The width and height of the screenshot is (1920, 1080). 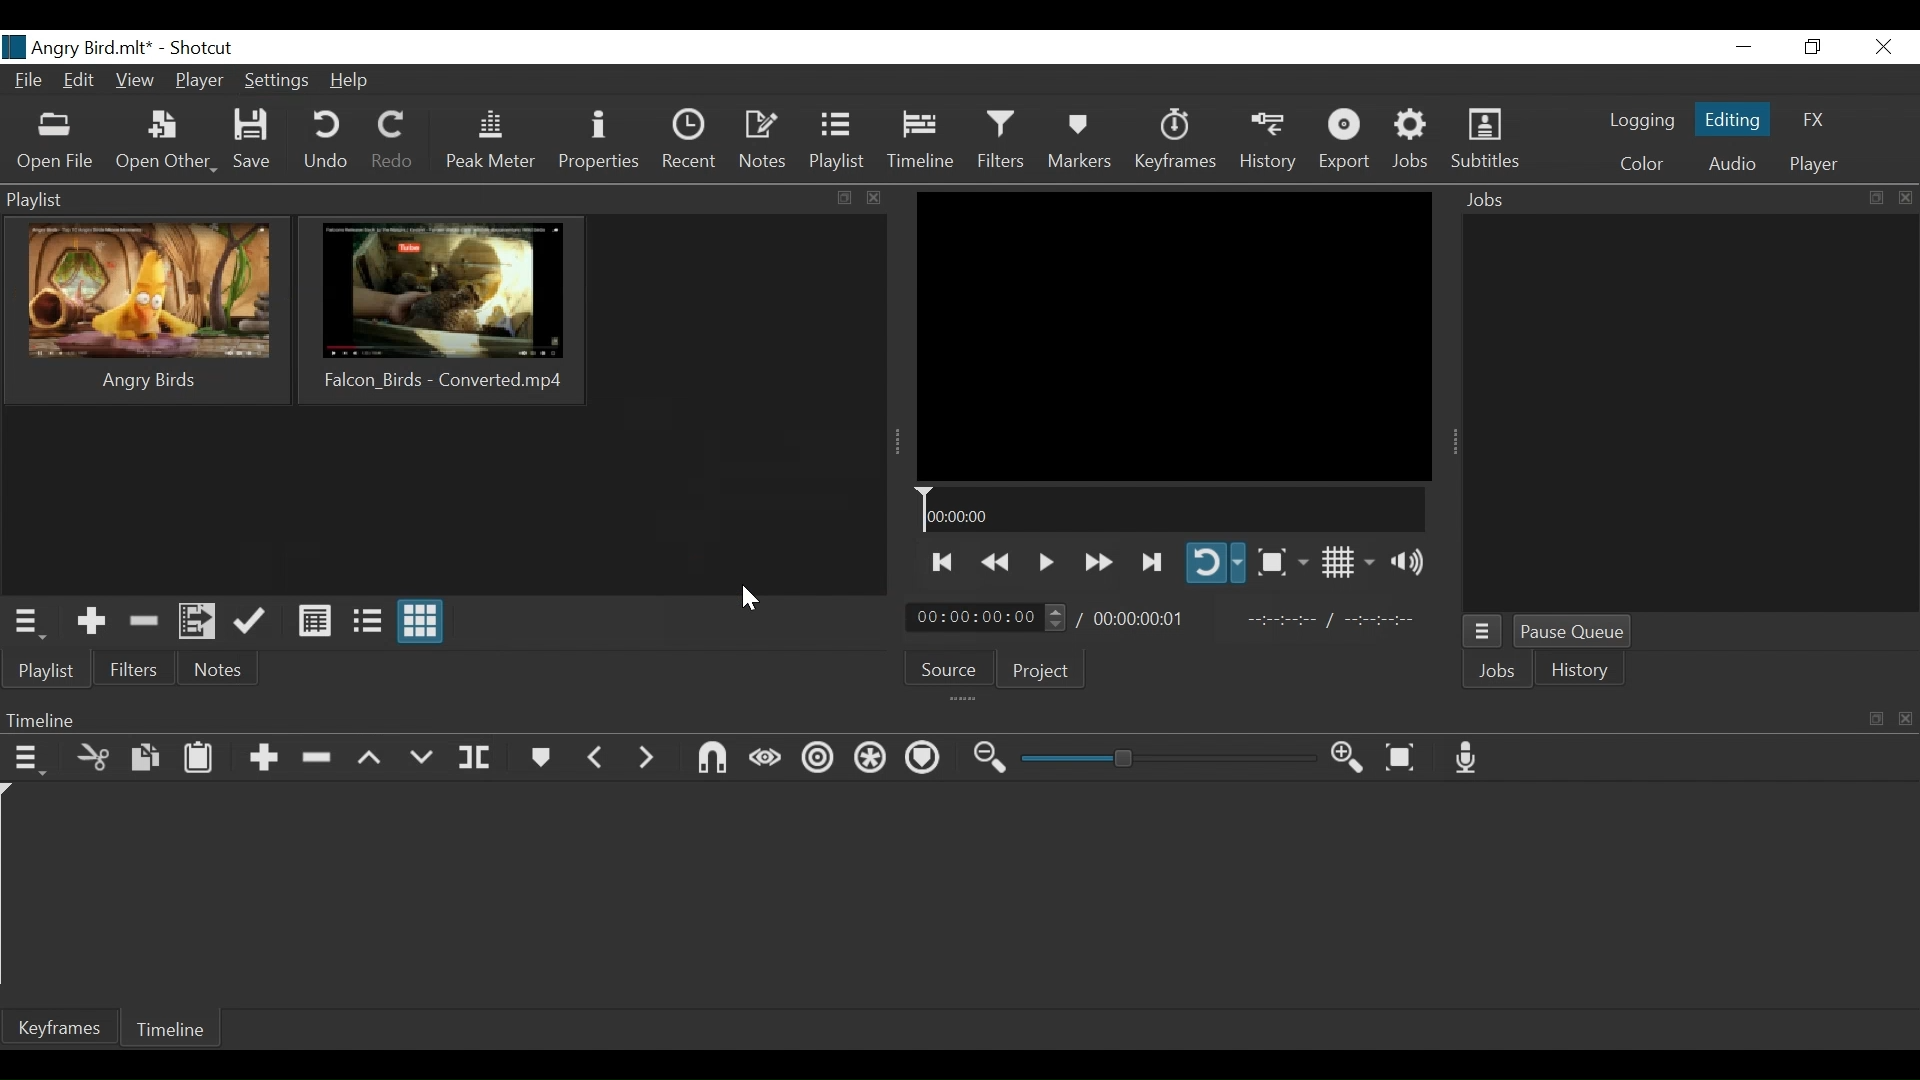 I want to click on Help, so click(x=351, y=83).